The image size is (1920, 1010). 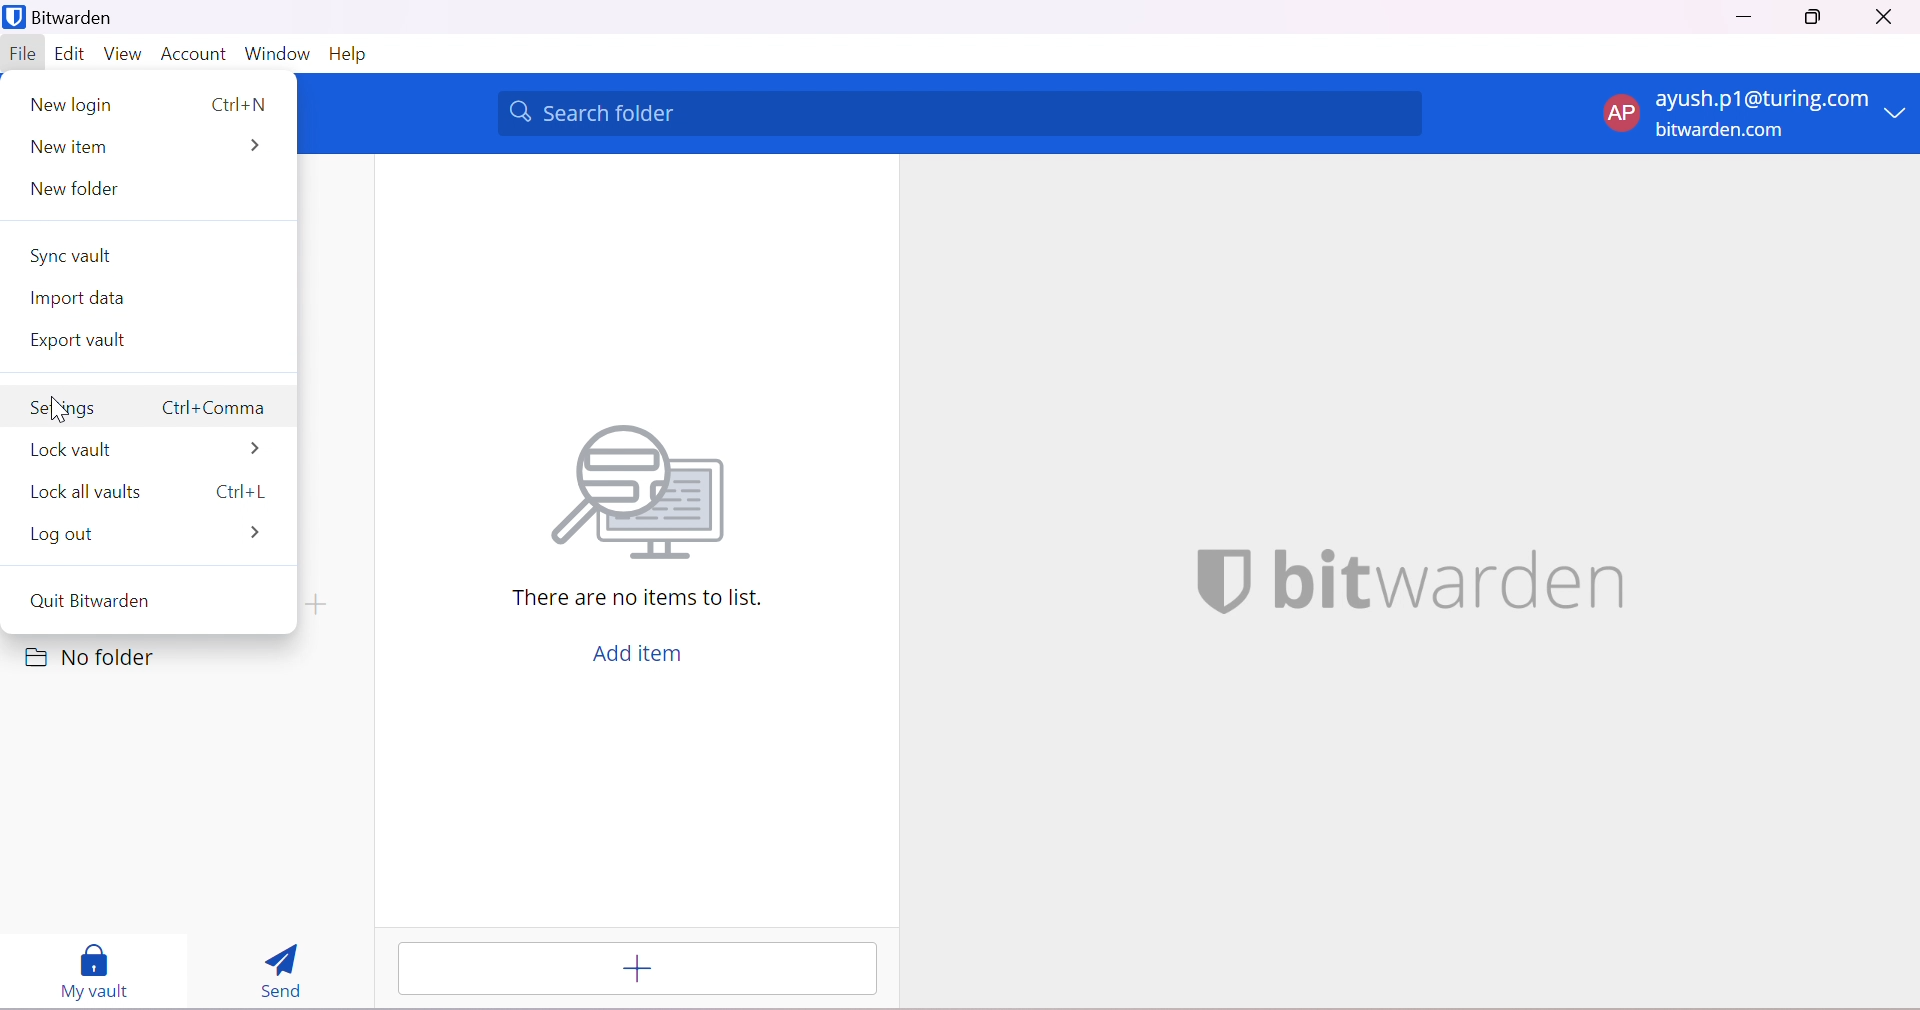 I want to click on View, so click(x=125, y=55).